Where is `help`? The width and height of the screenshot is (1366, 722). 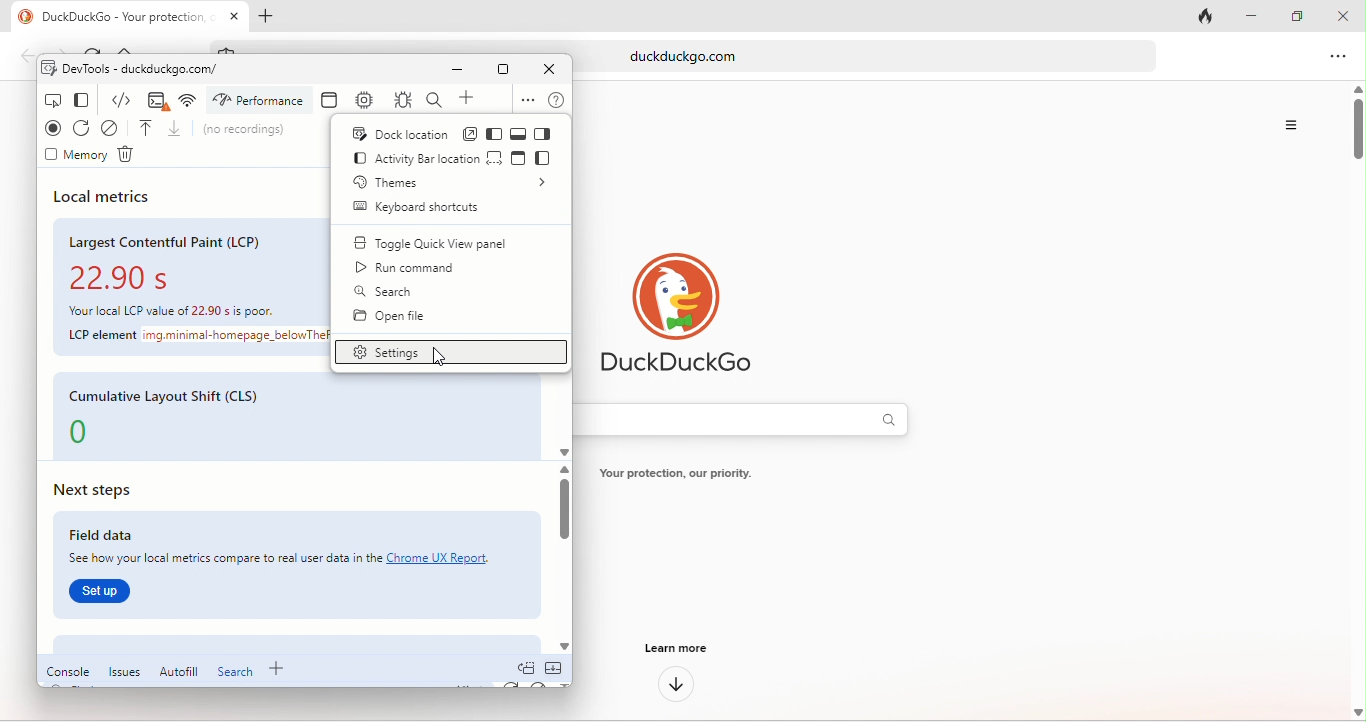
help is located at coordinates (561, 101).